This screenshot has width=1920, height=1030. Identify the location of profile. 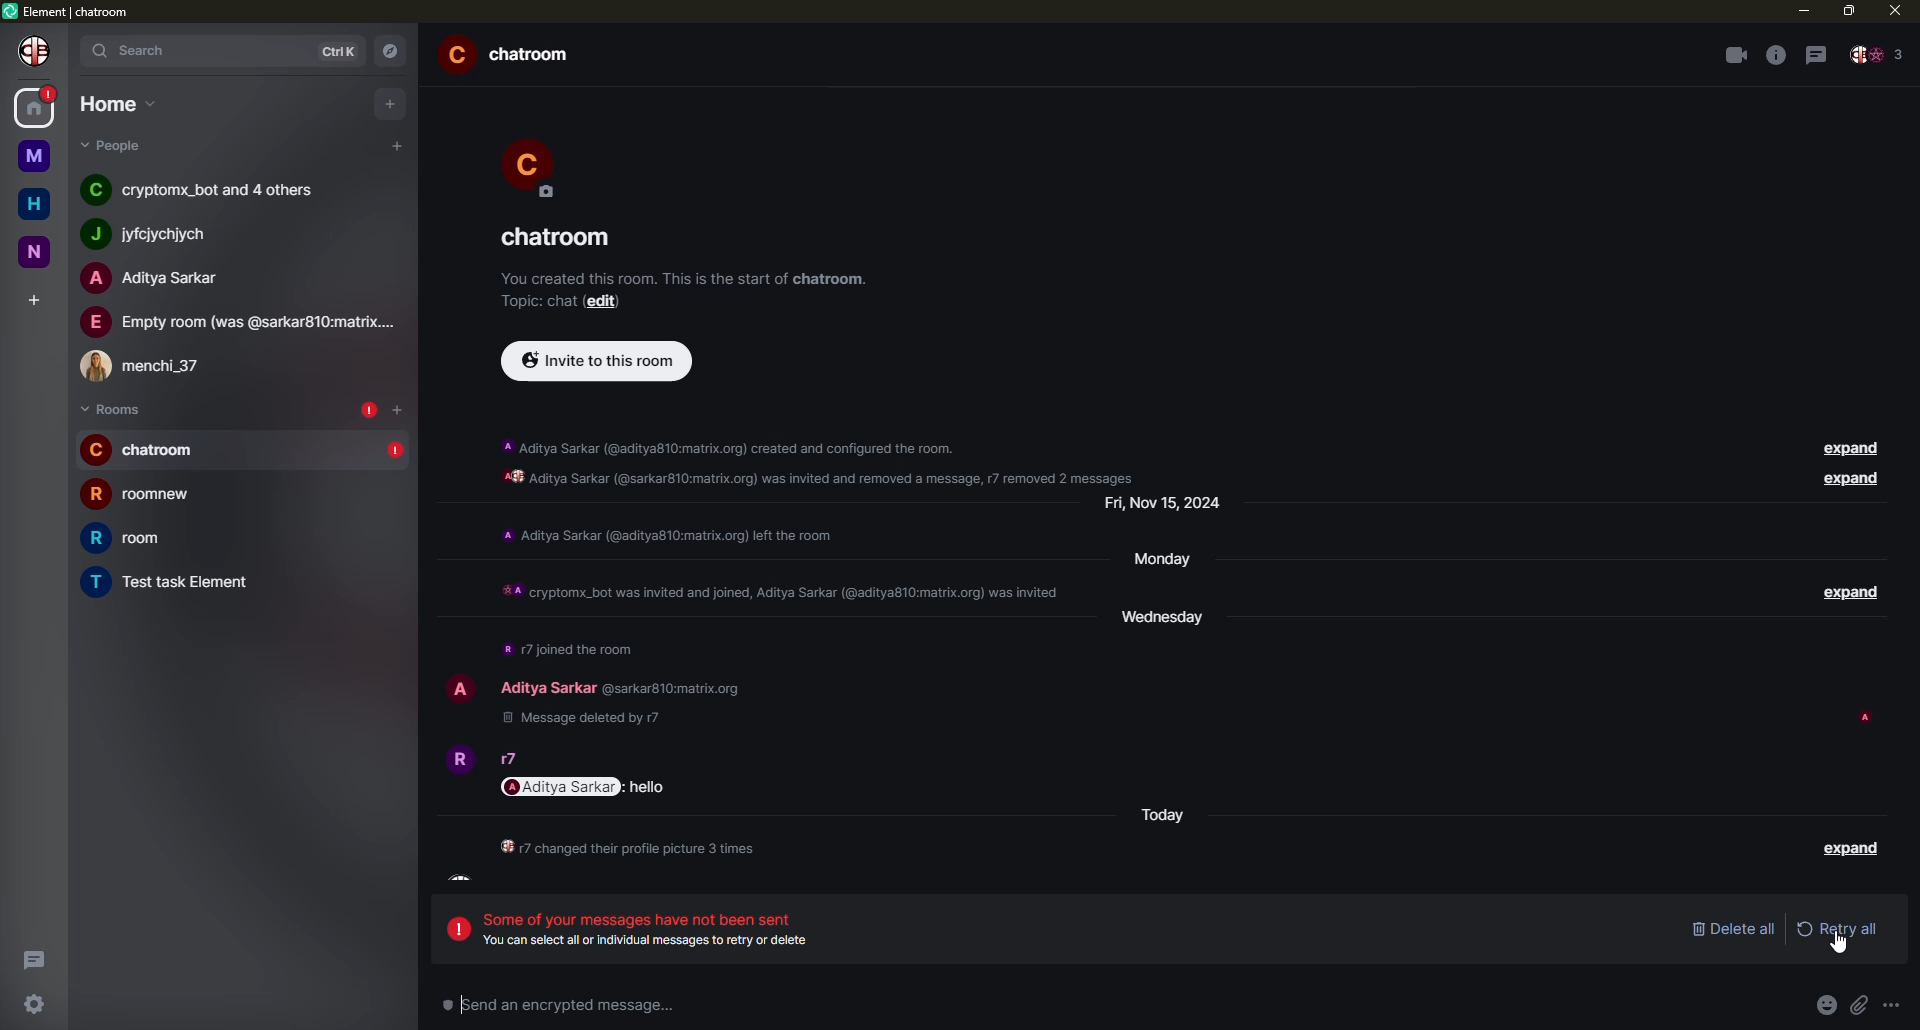
(457, 764).